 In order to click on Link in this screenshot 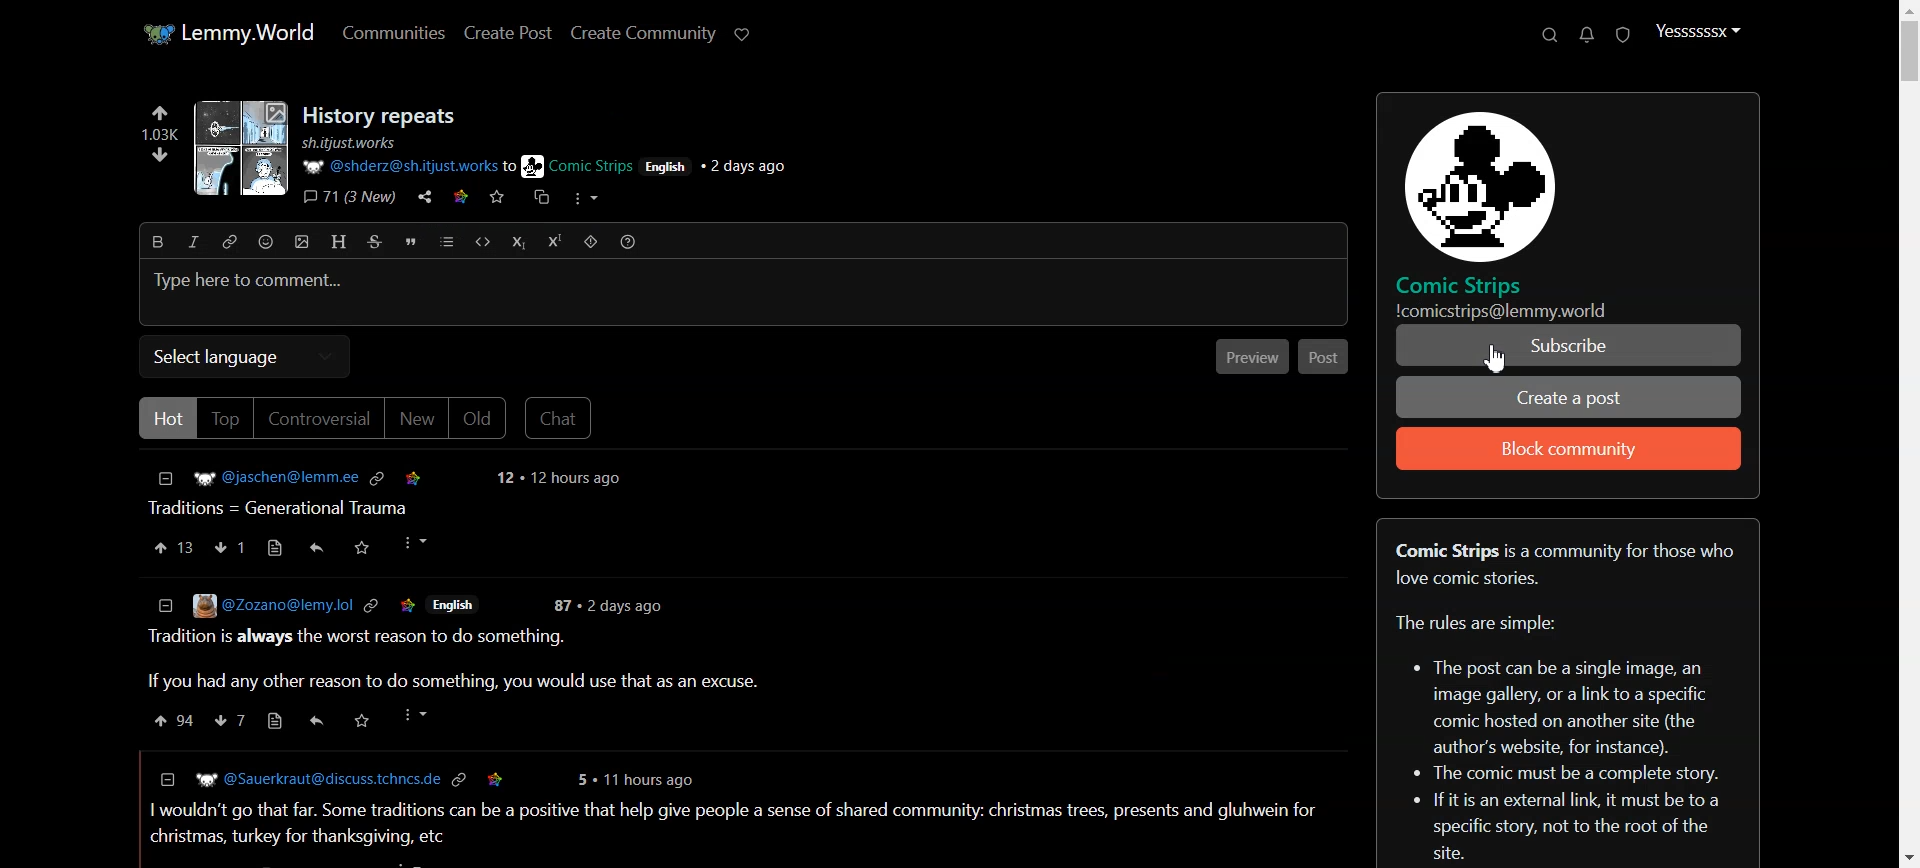, I will do `click(464, 198)`.